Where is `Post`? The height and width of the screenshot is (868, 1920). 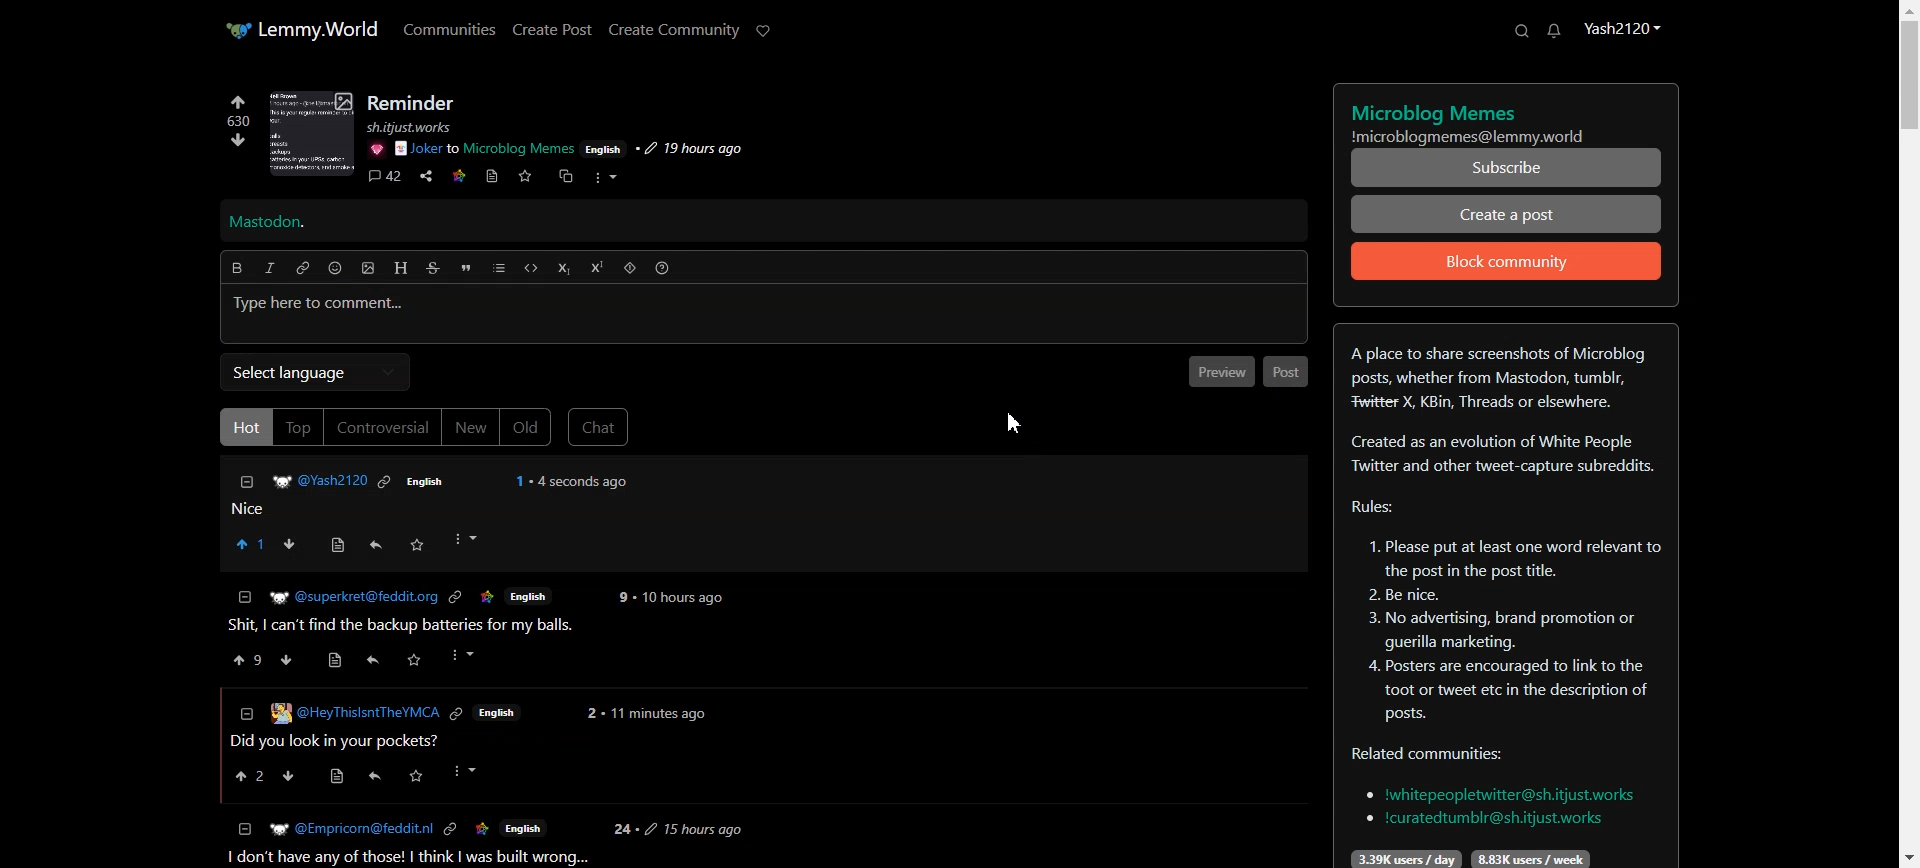
Post is located at coordinates (410, 510).